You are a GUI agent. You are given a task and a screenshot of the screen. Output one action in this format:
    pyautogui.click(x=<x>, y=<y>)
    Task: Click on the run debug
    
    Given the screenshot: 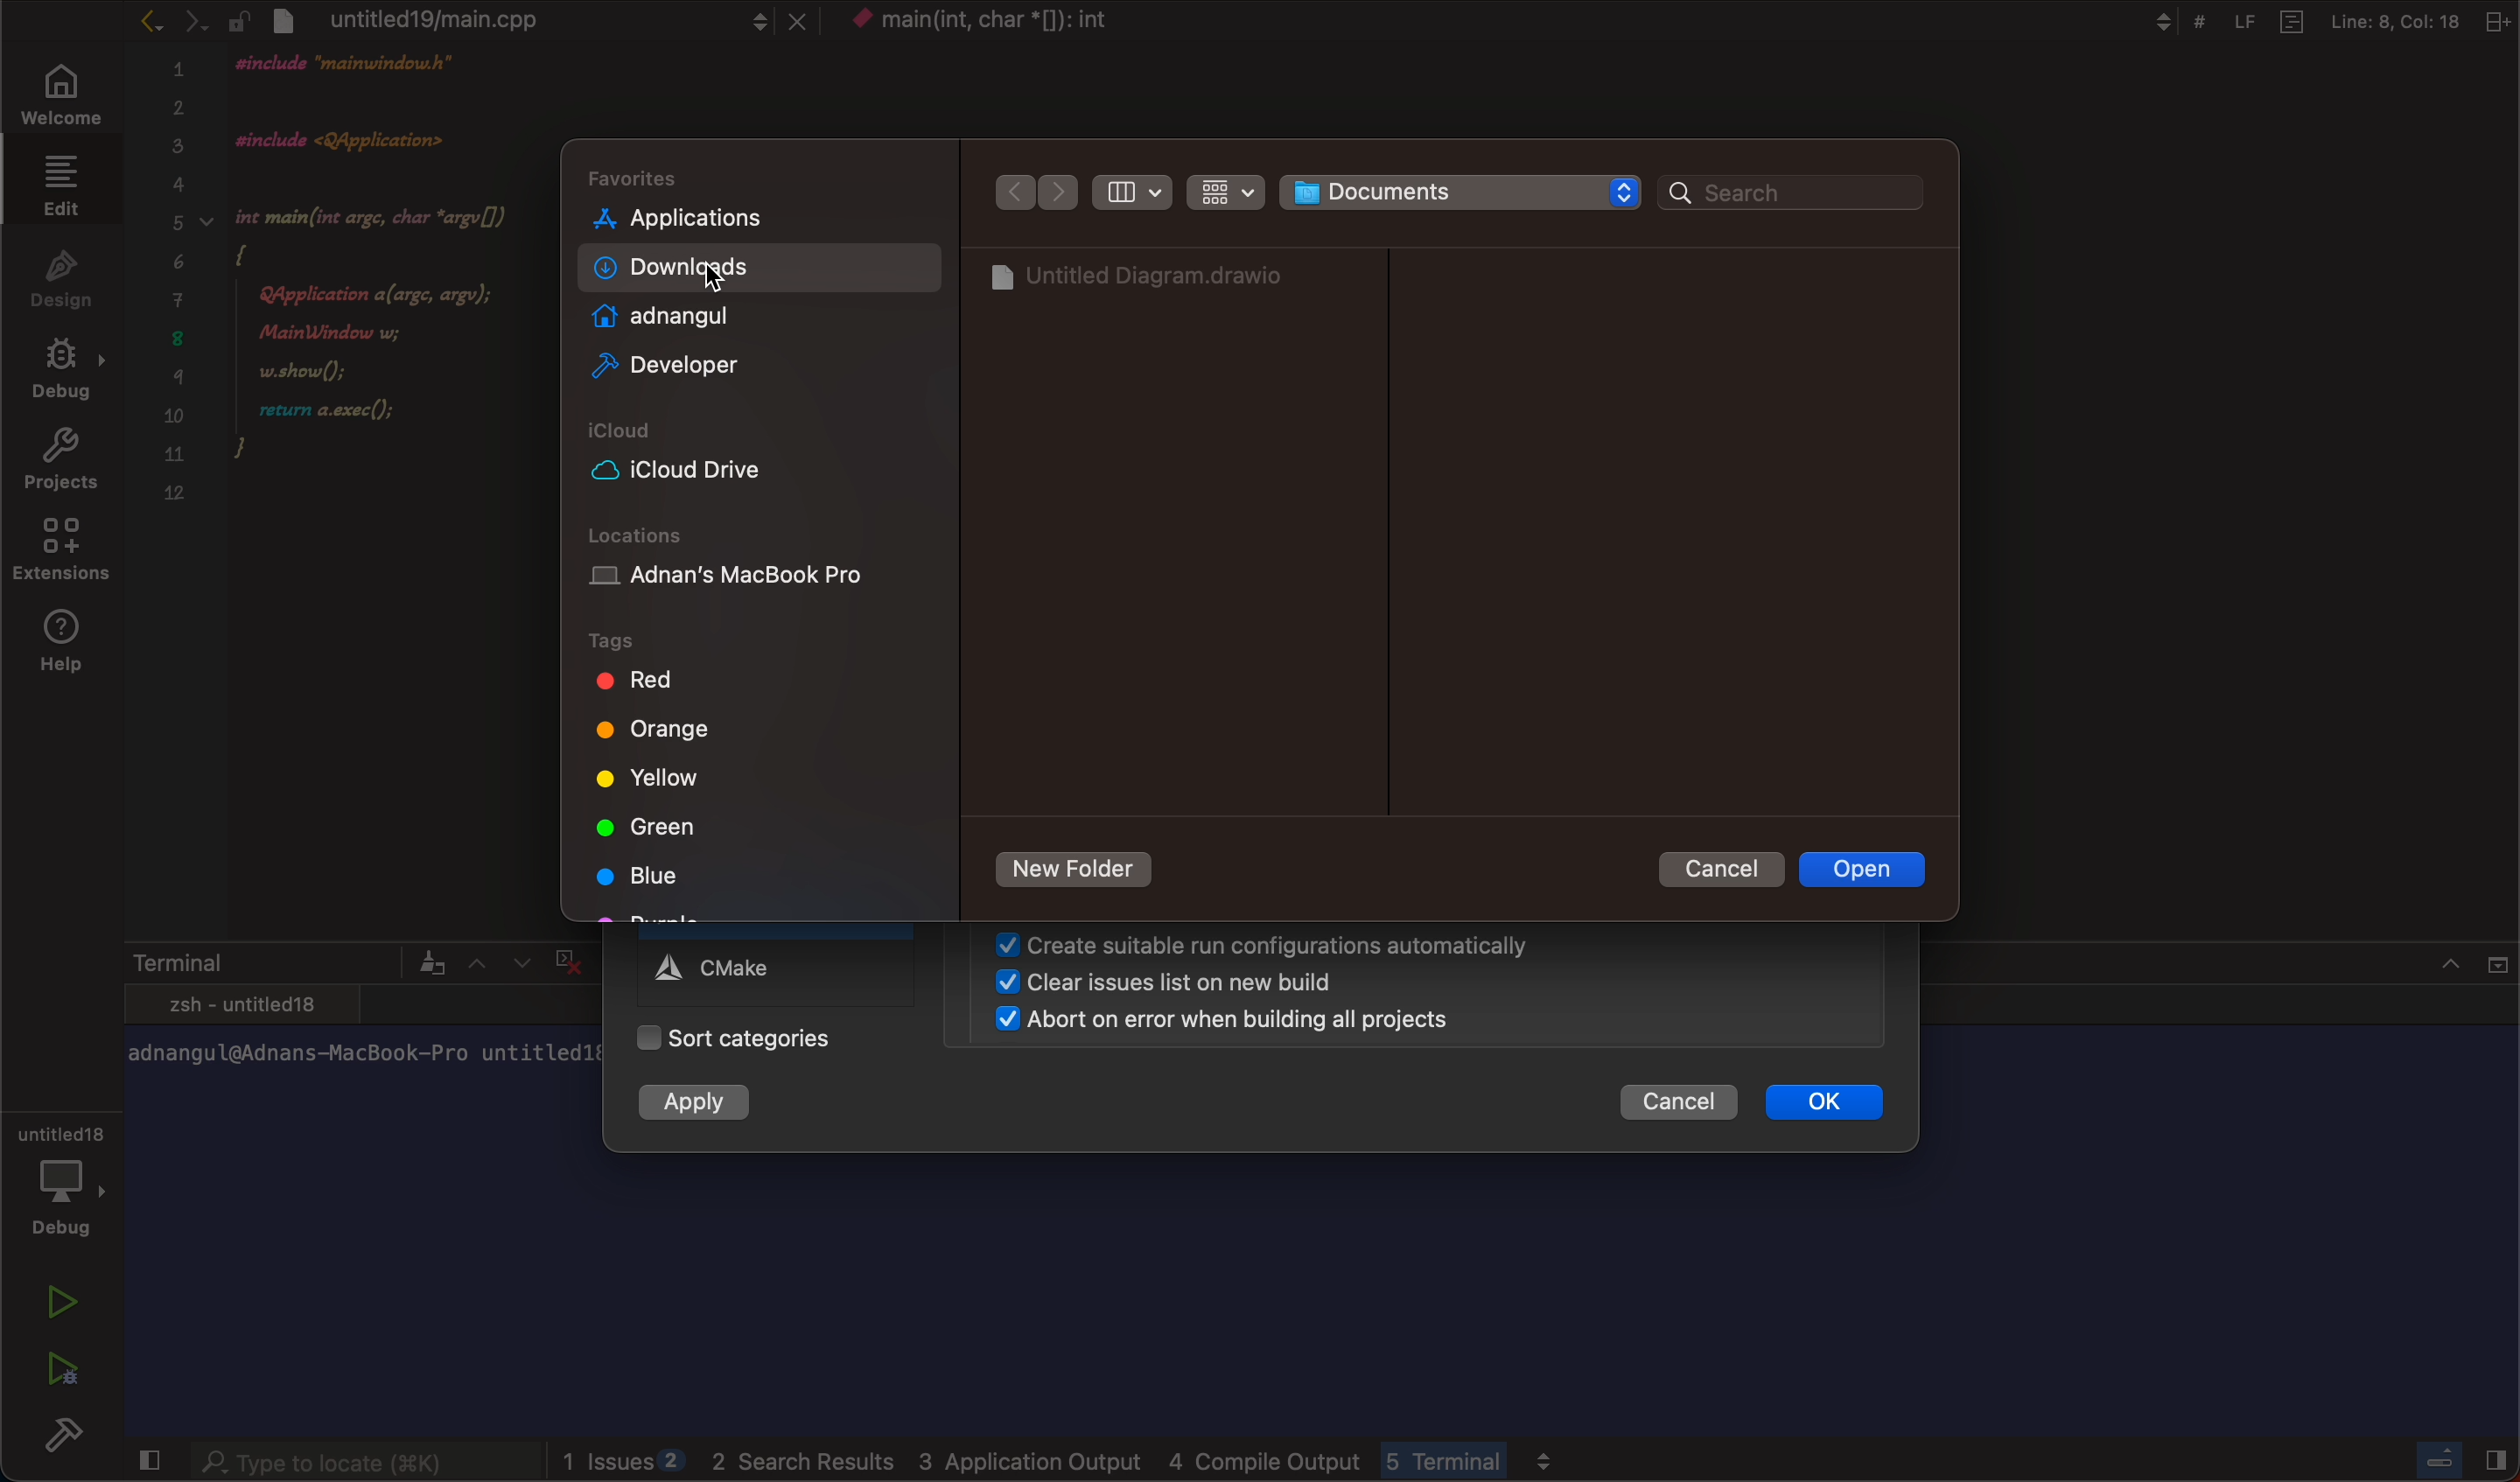 What is the action you would take?
    pyautogui.click(x=59, y=1363)
    